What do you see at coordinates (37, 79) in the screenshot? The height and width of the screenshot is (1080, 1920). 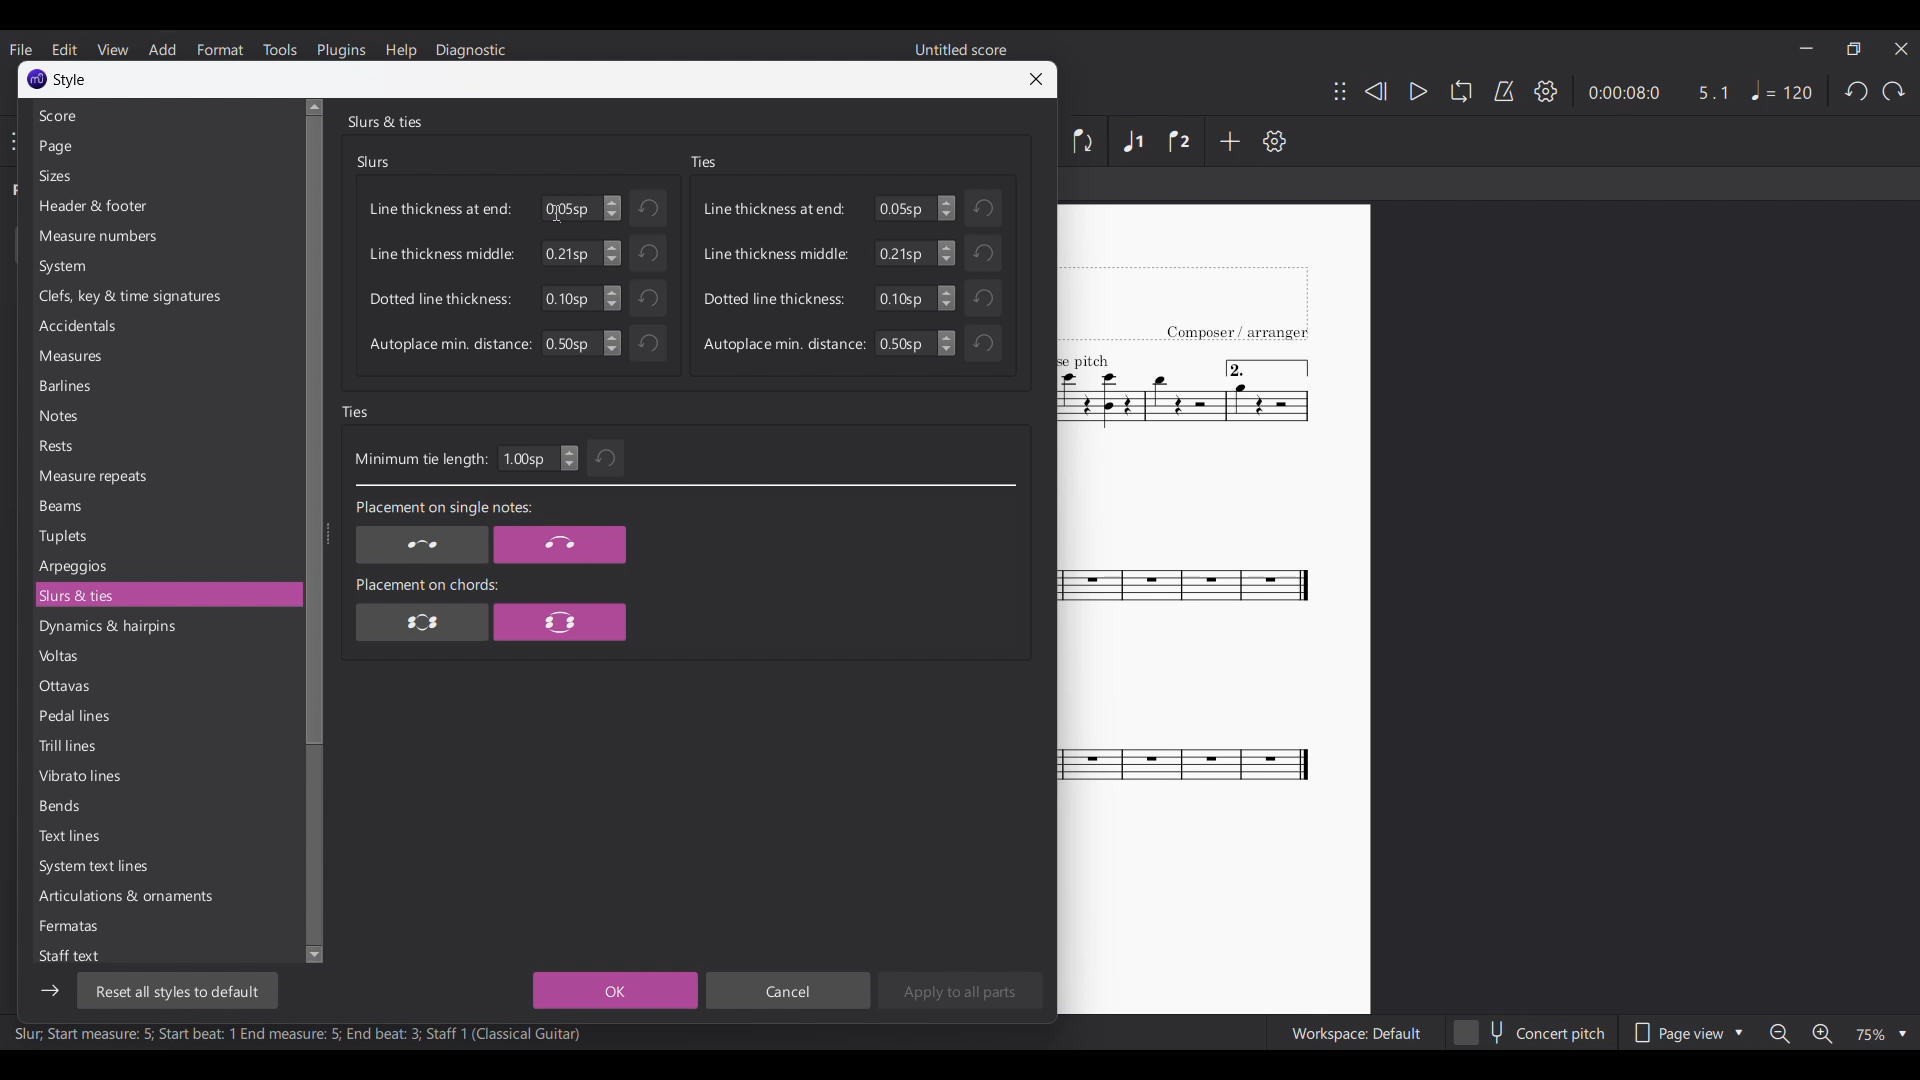 I see `Software logo` at bounding box center [37, 79].